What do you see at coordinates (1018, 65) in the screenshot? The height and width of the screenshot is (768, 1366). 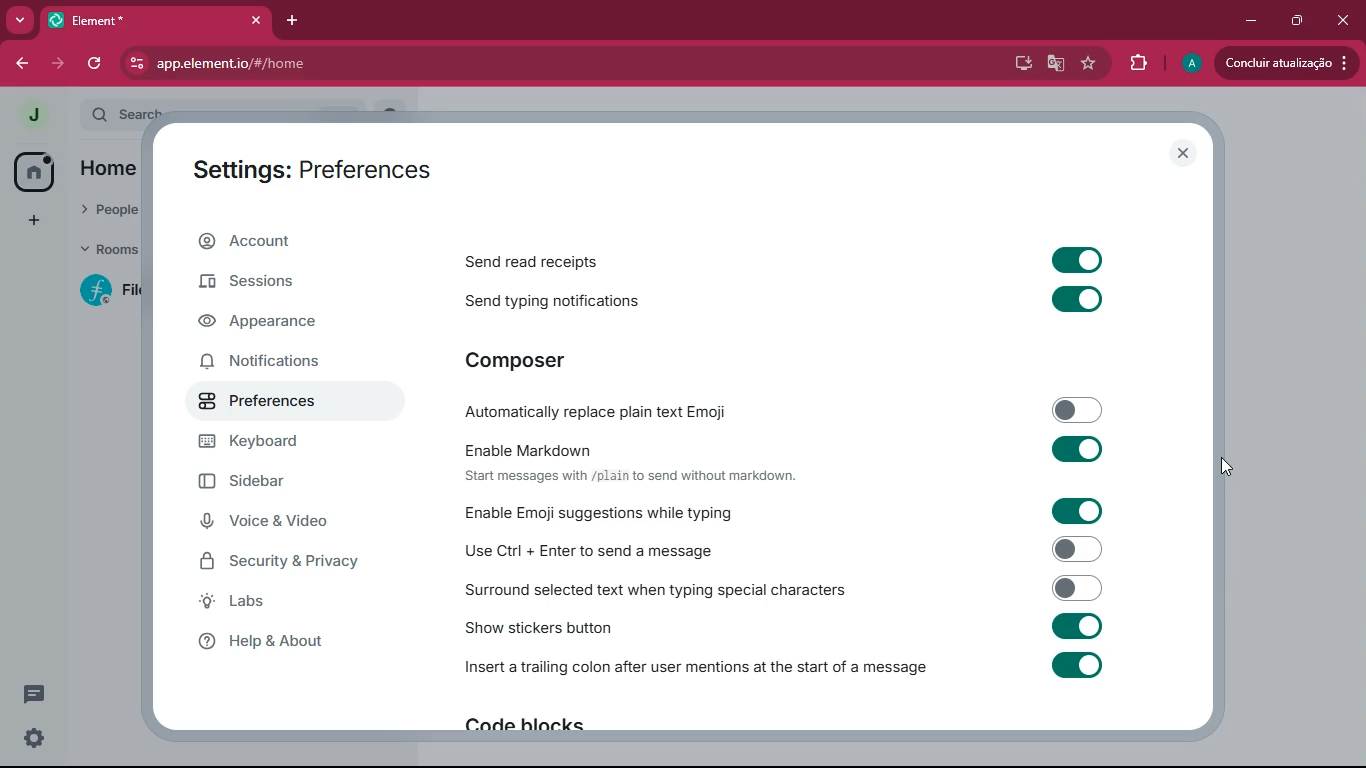 I see `desktop` at bounding box center [1018, 65].